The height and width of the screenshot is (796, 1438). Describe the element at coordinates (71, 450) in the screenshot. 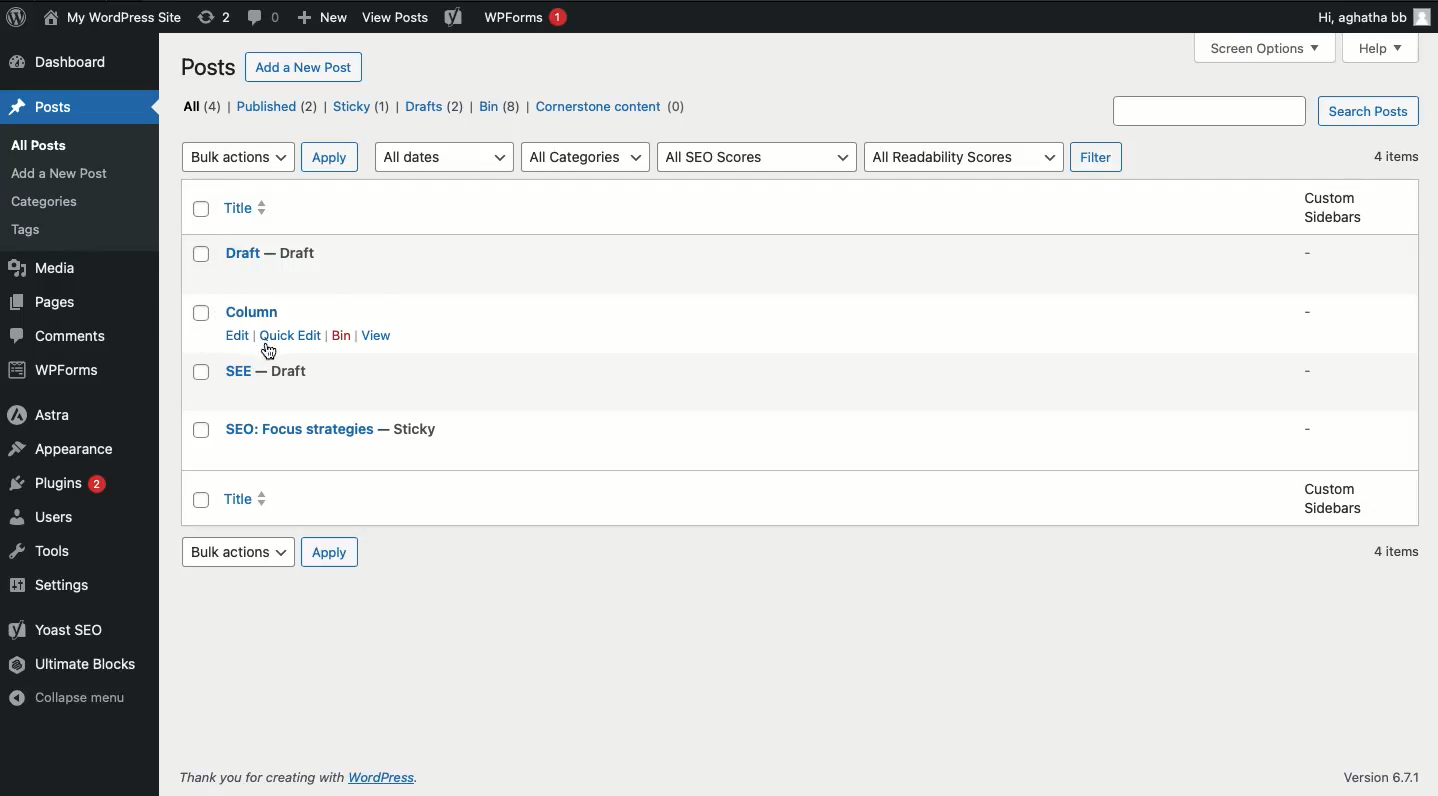

I see `Appearance` at that location.